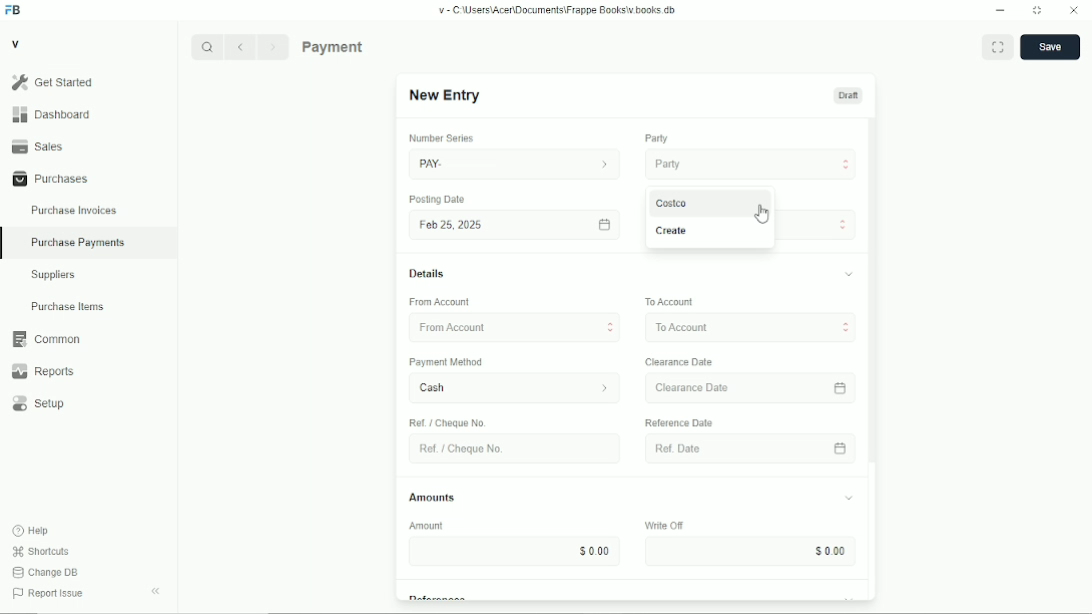 The width and height of the screenshot is (1092, 614). What do you see at coordinates (274, 47) in the screenshot?
I see `Next` at bounding box center [274, 47].